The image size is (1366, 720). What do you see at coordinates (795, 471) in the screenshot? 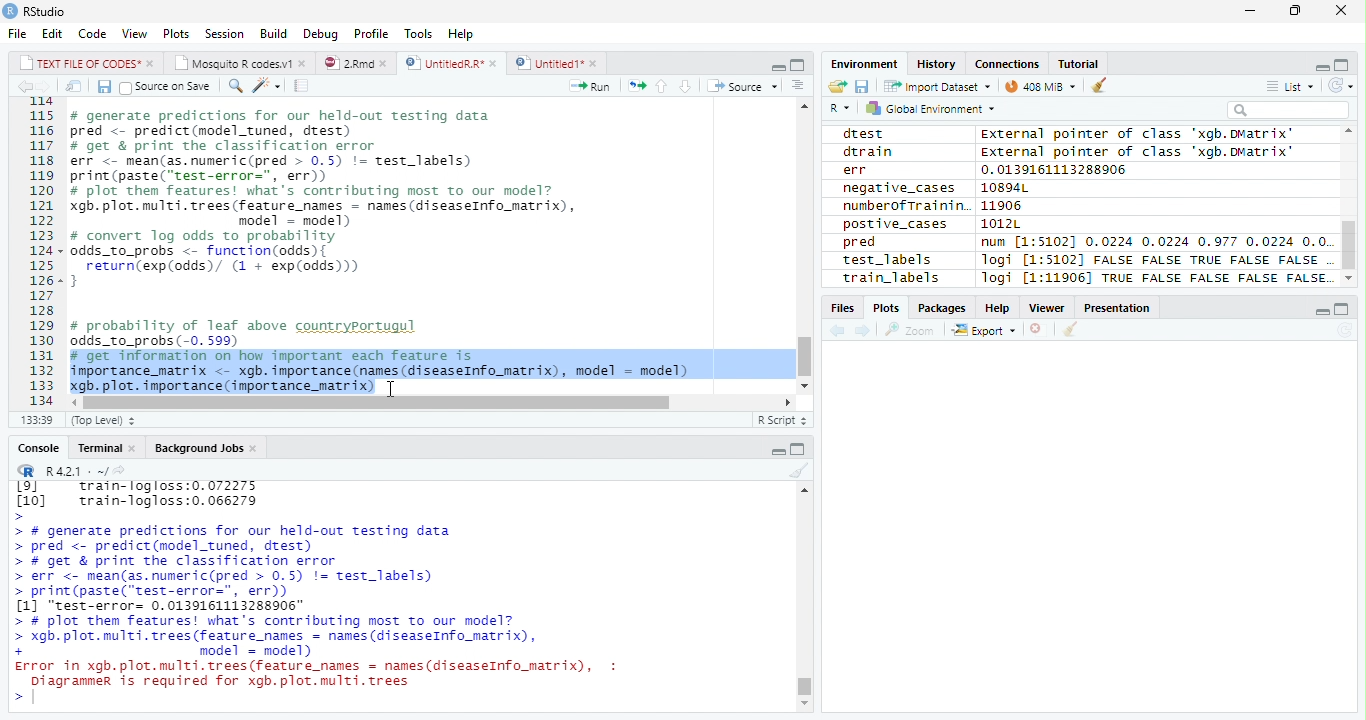
I see `Clean` at bounding box center [795, 471].